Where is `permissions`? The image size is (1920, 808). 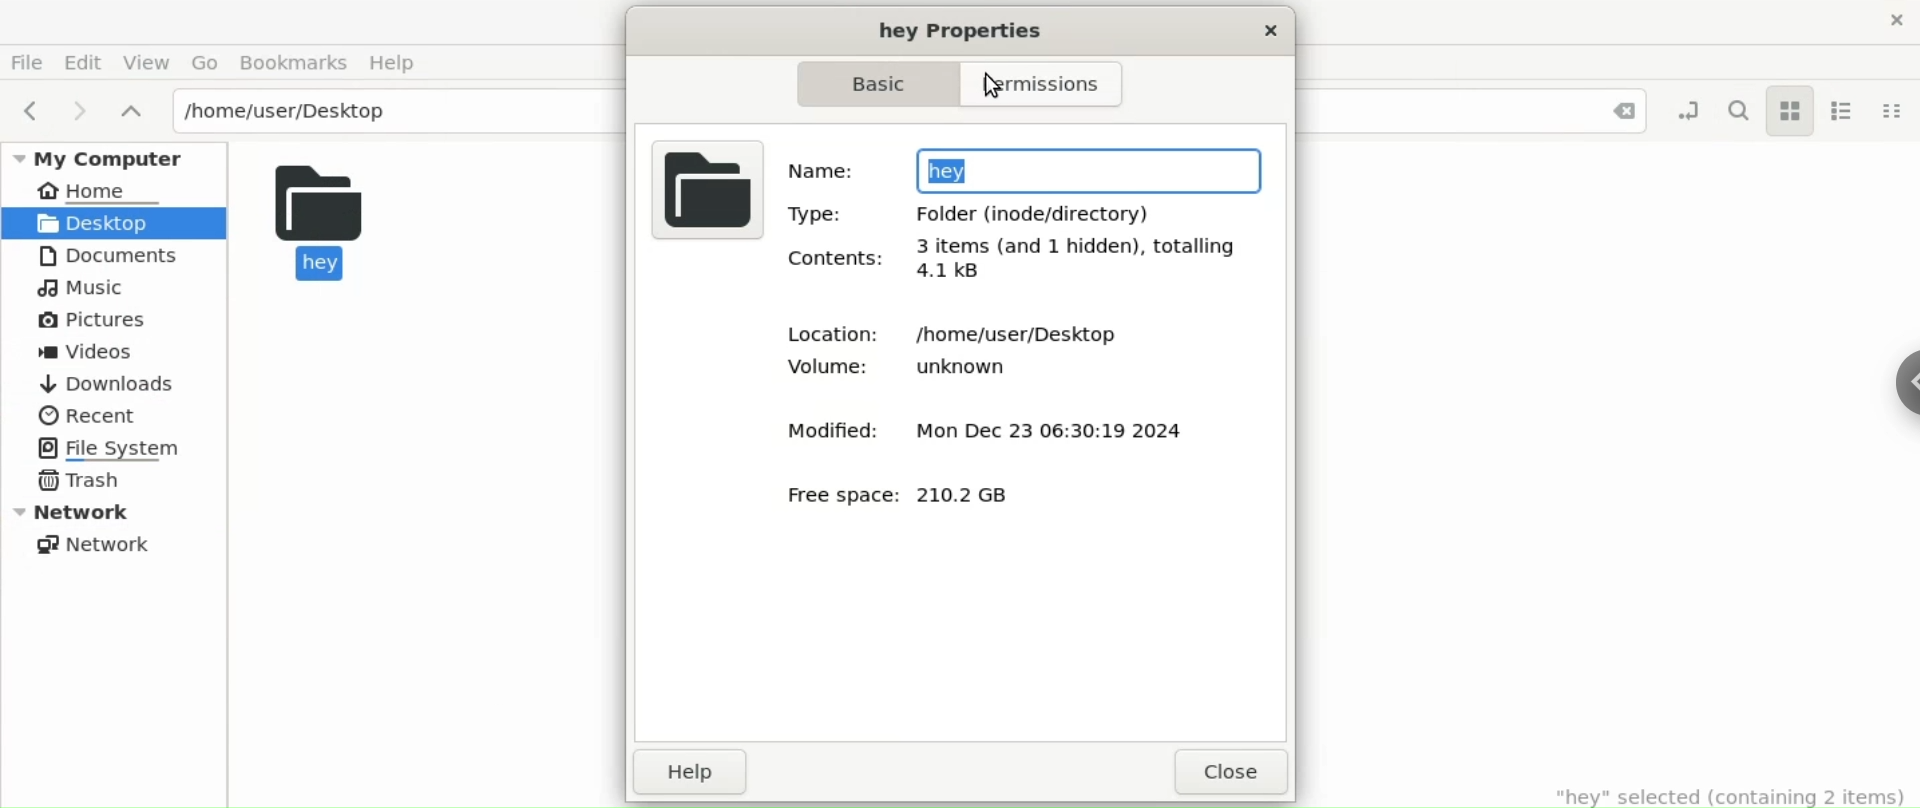 permissions is located at coordinates (1046, 84).